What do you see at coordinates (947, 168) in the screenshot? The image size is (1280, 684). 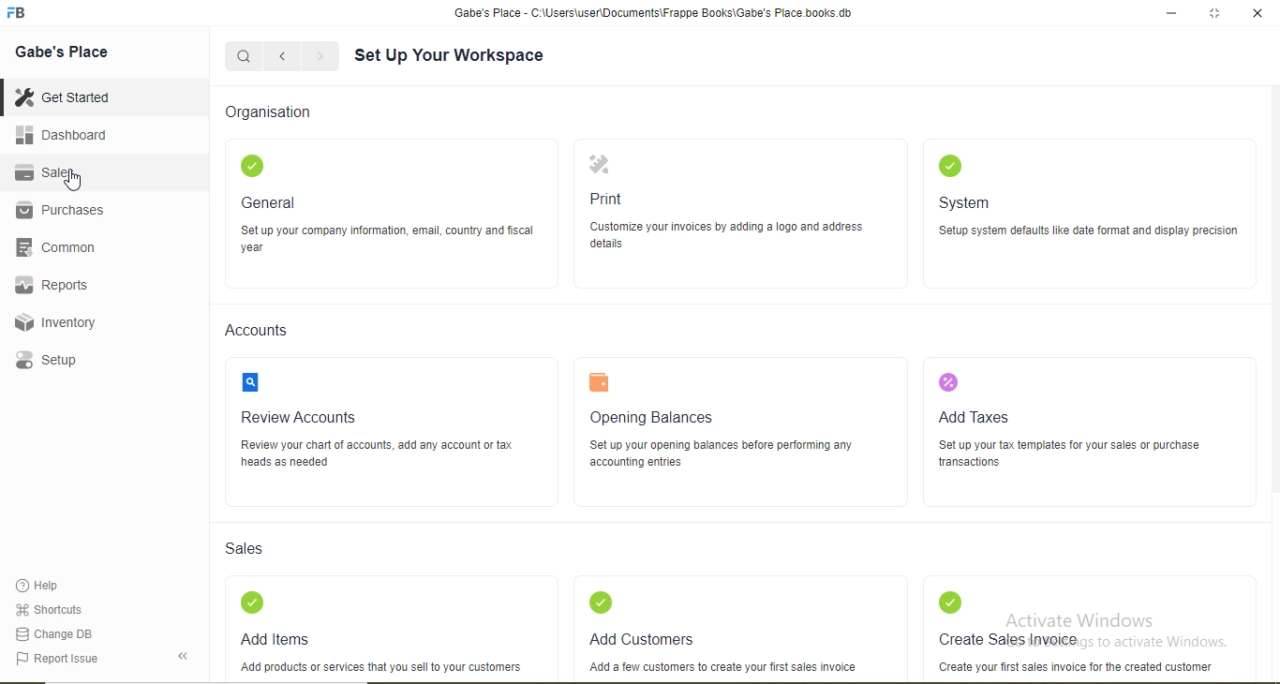 I see `tick` at bounding box center [947, 168].